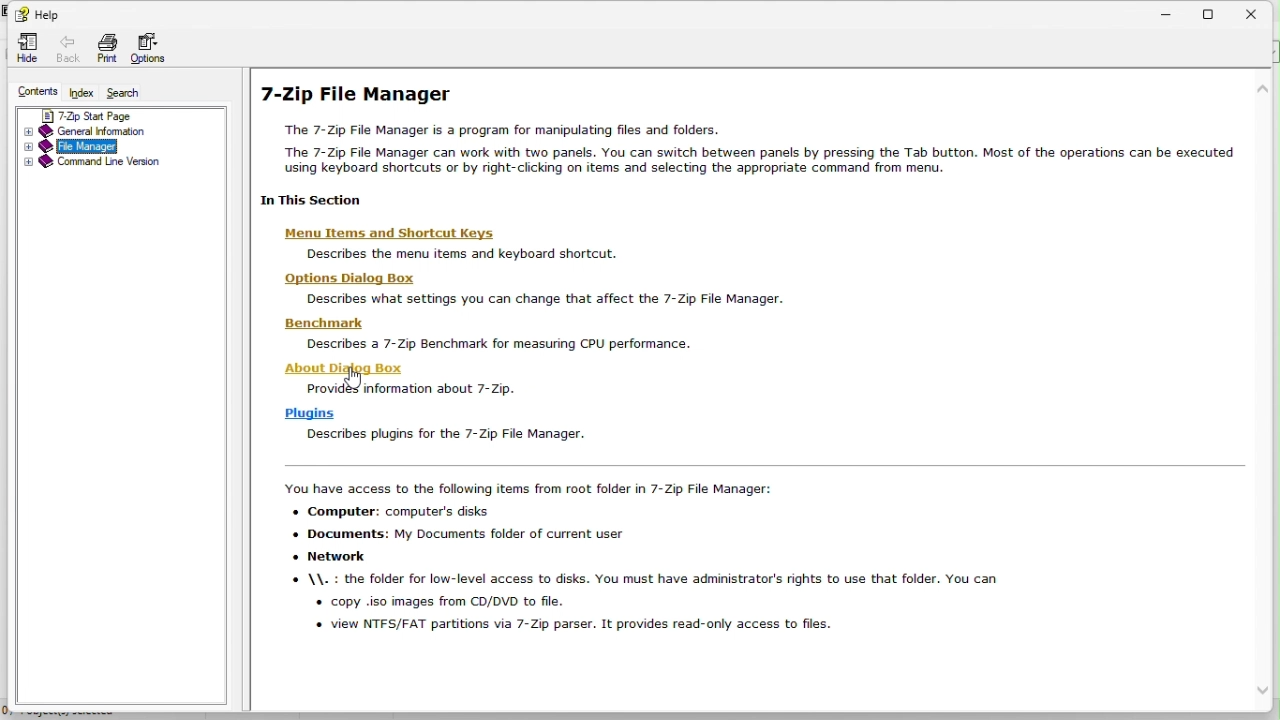 The width and height of the screenshot is (1280, 720). I want to click on scroll up, so click(1264, 88).